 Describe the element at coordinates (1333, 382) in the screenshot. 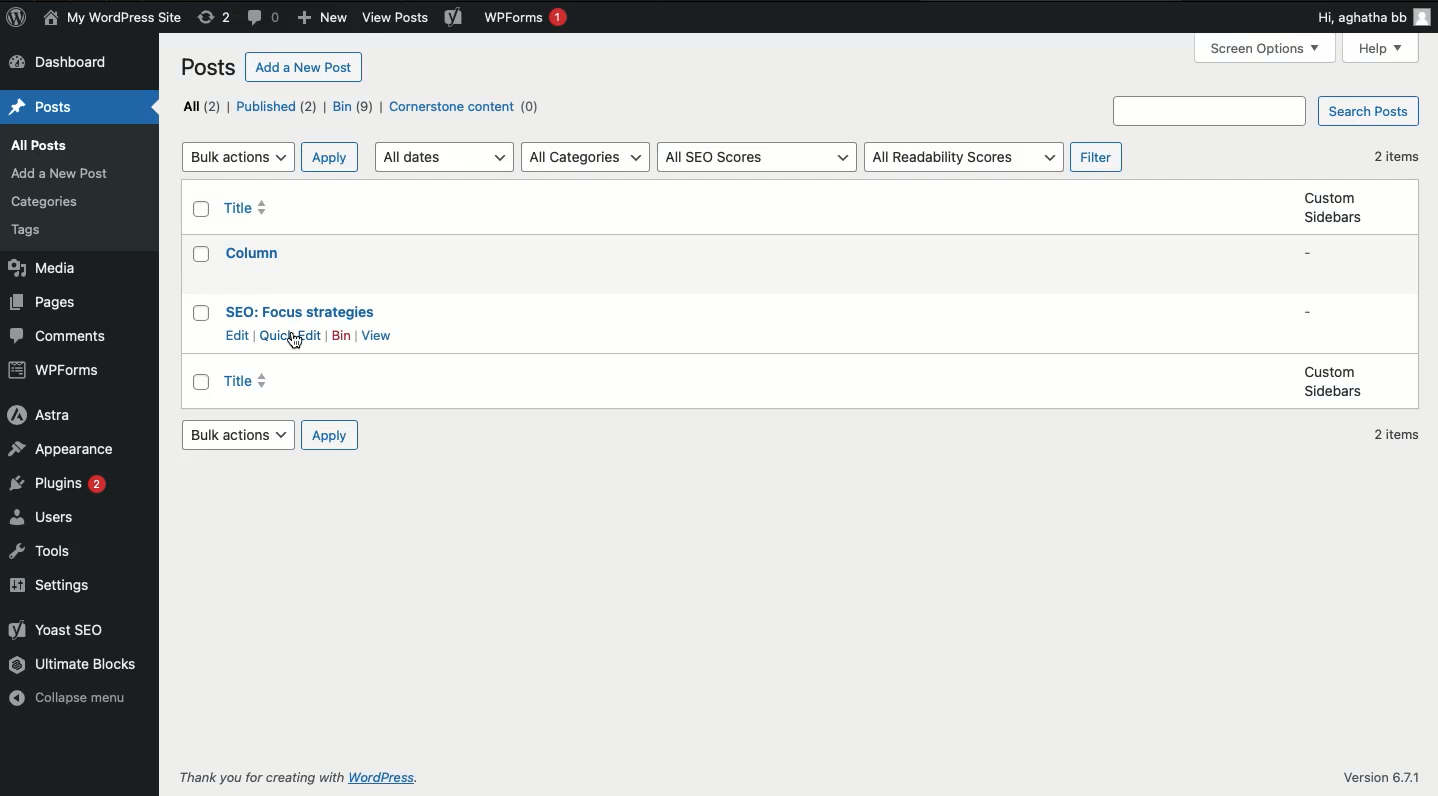

I see `Custom sidebars` at that location.